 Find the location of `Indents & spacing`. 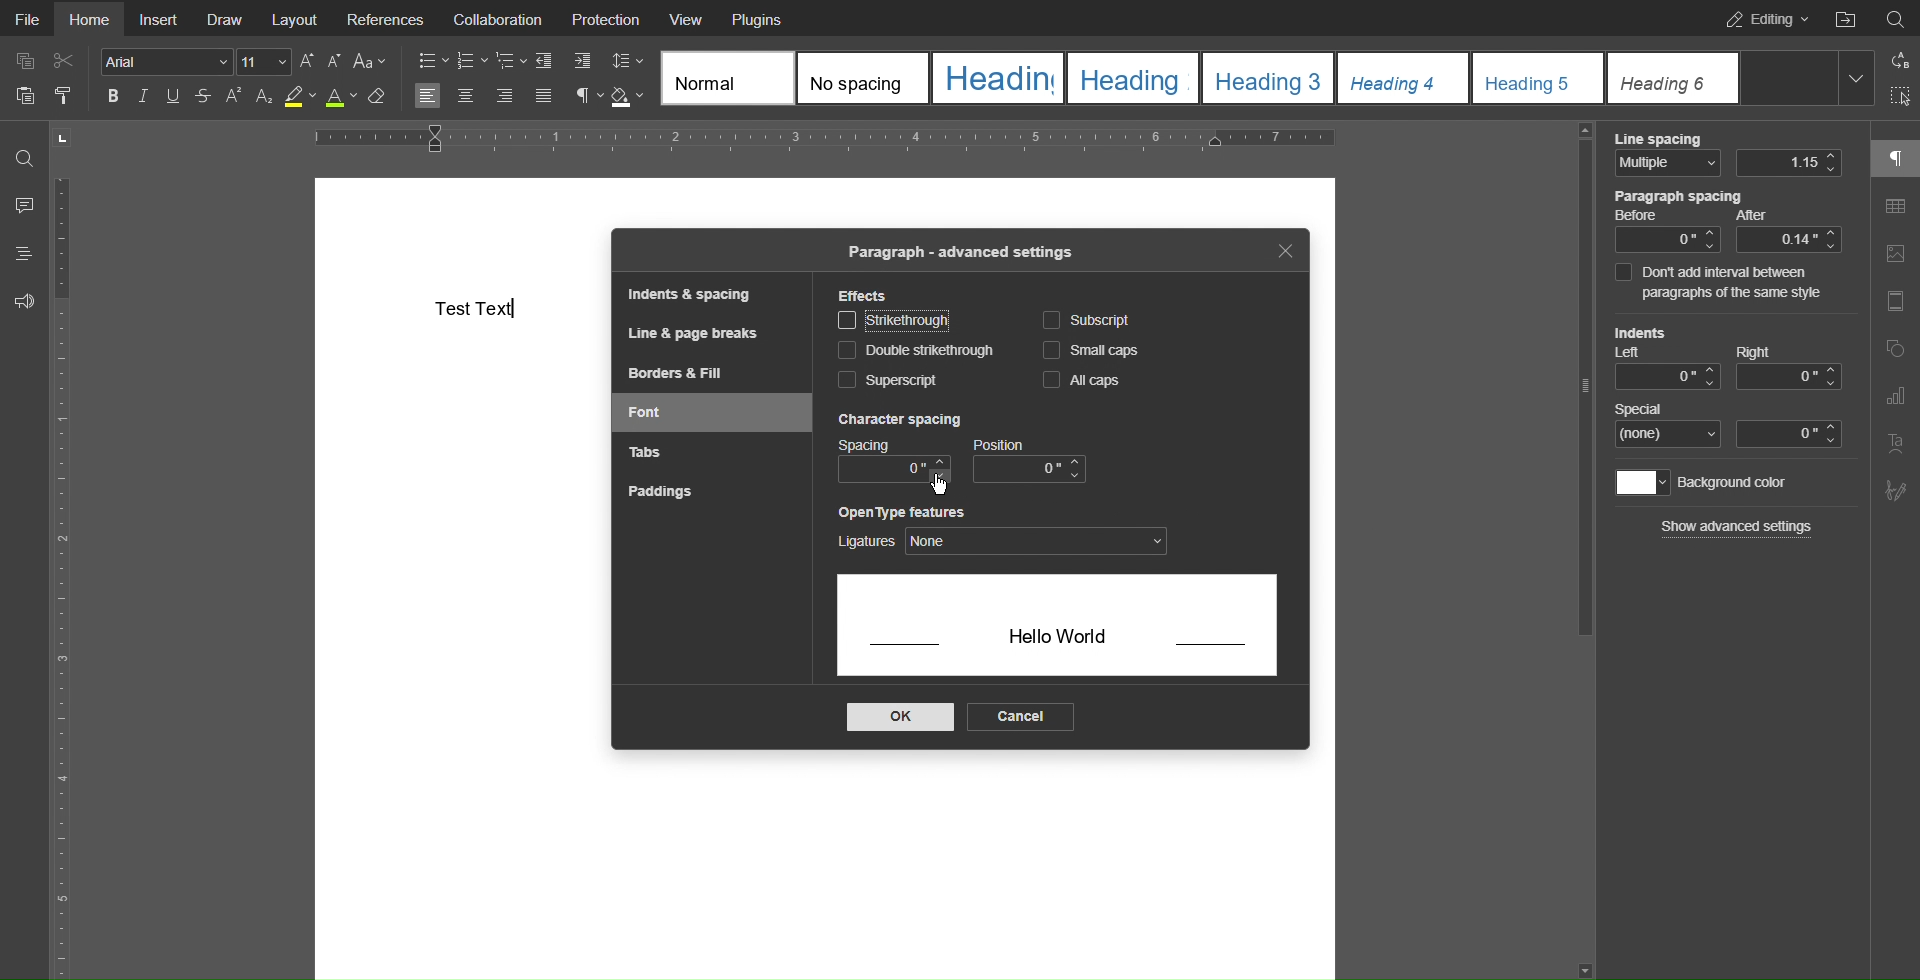

Indents & spacing is located at coordinates (693, 294).